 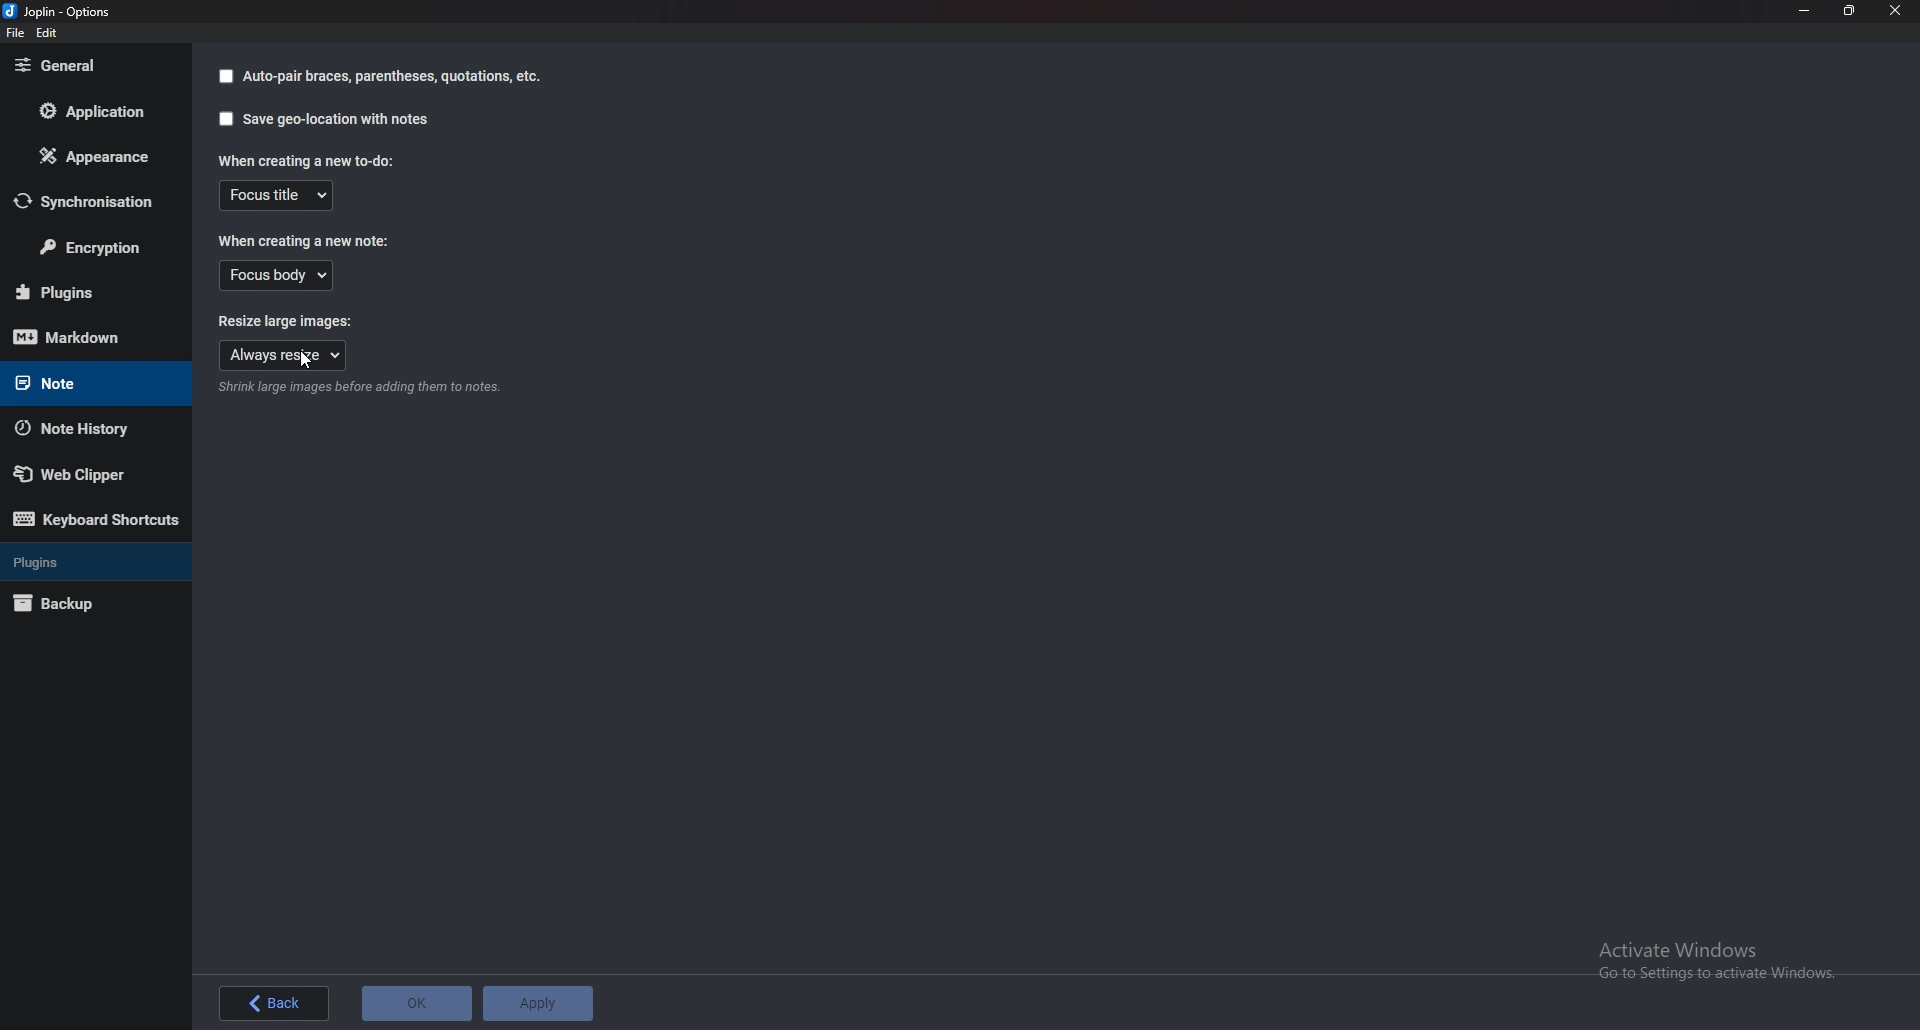 I want to click on Keyboard shortcuts, so click(x=97, y=523).